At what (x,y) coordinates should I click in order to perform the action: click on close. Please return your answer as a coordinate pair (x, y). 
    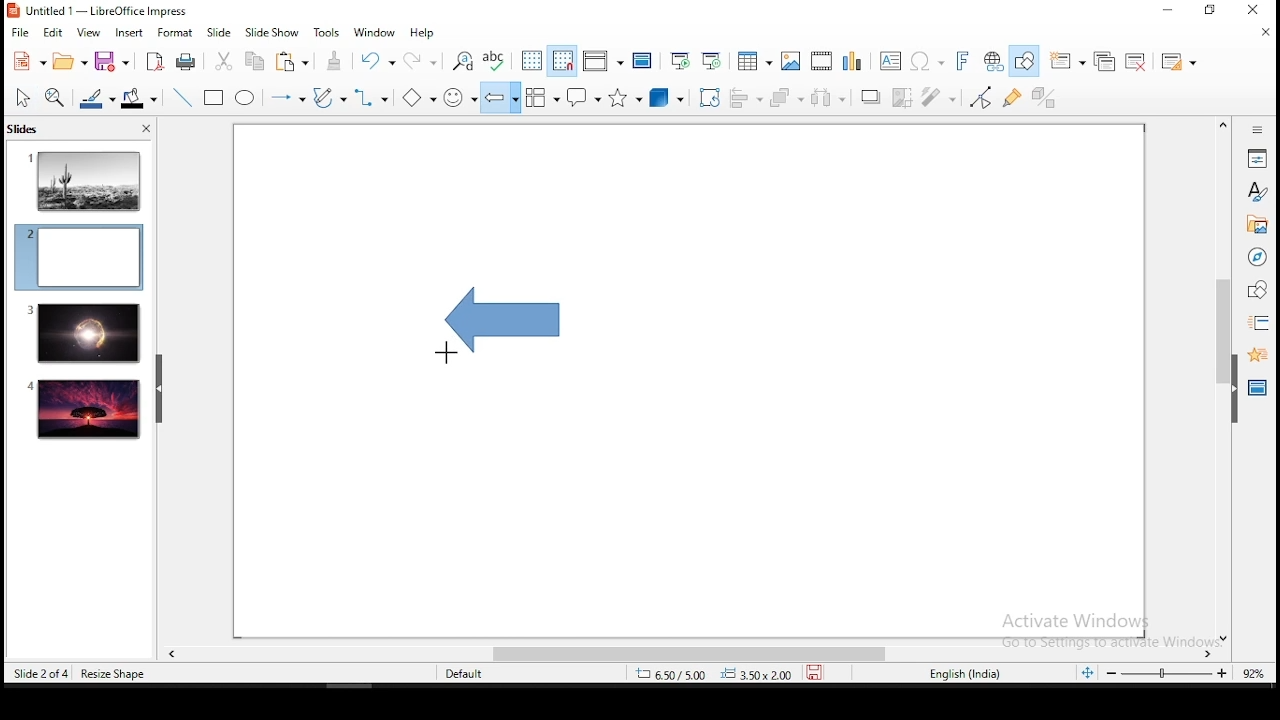
    Looking at the image, I should click on (144, 131).